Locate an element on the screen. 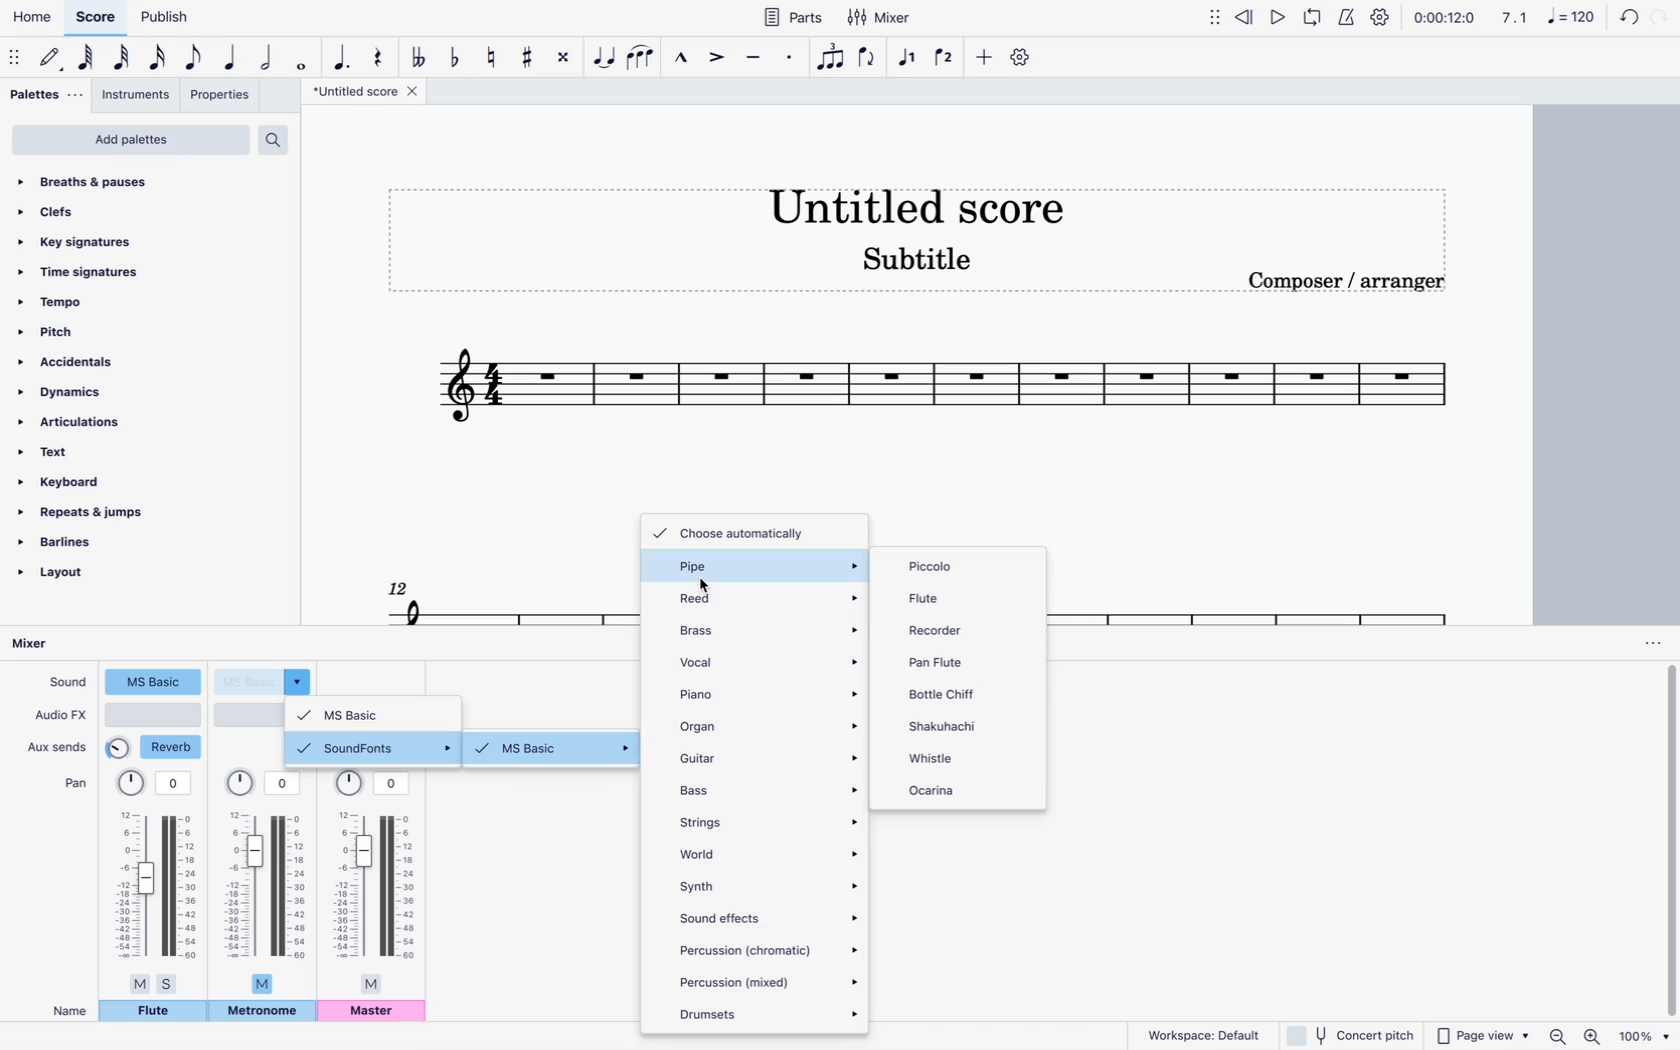 Image resolution: width=1680 pixels, height=1050 pixels. properties is located at coordinates (224, 98).